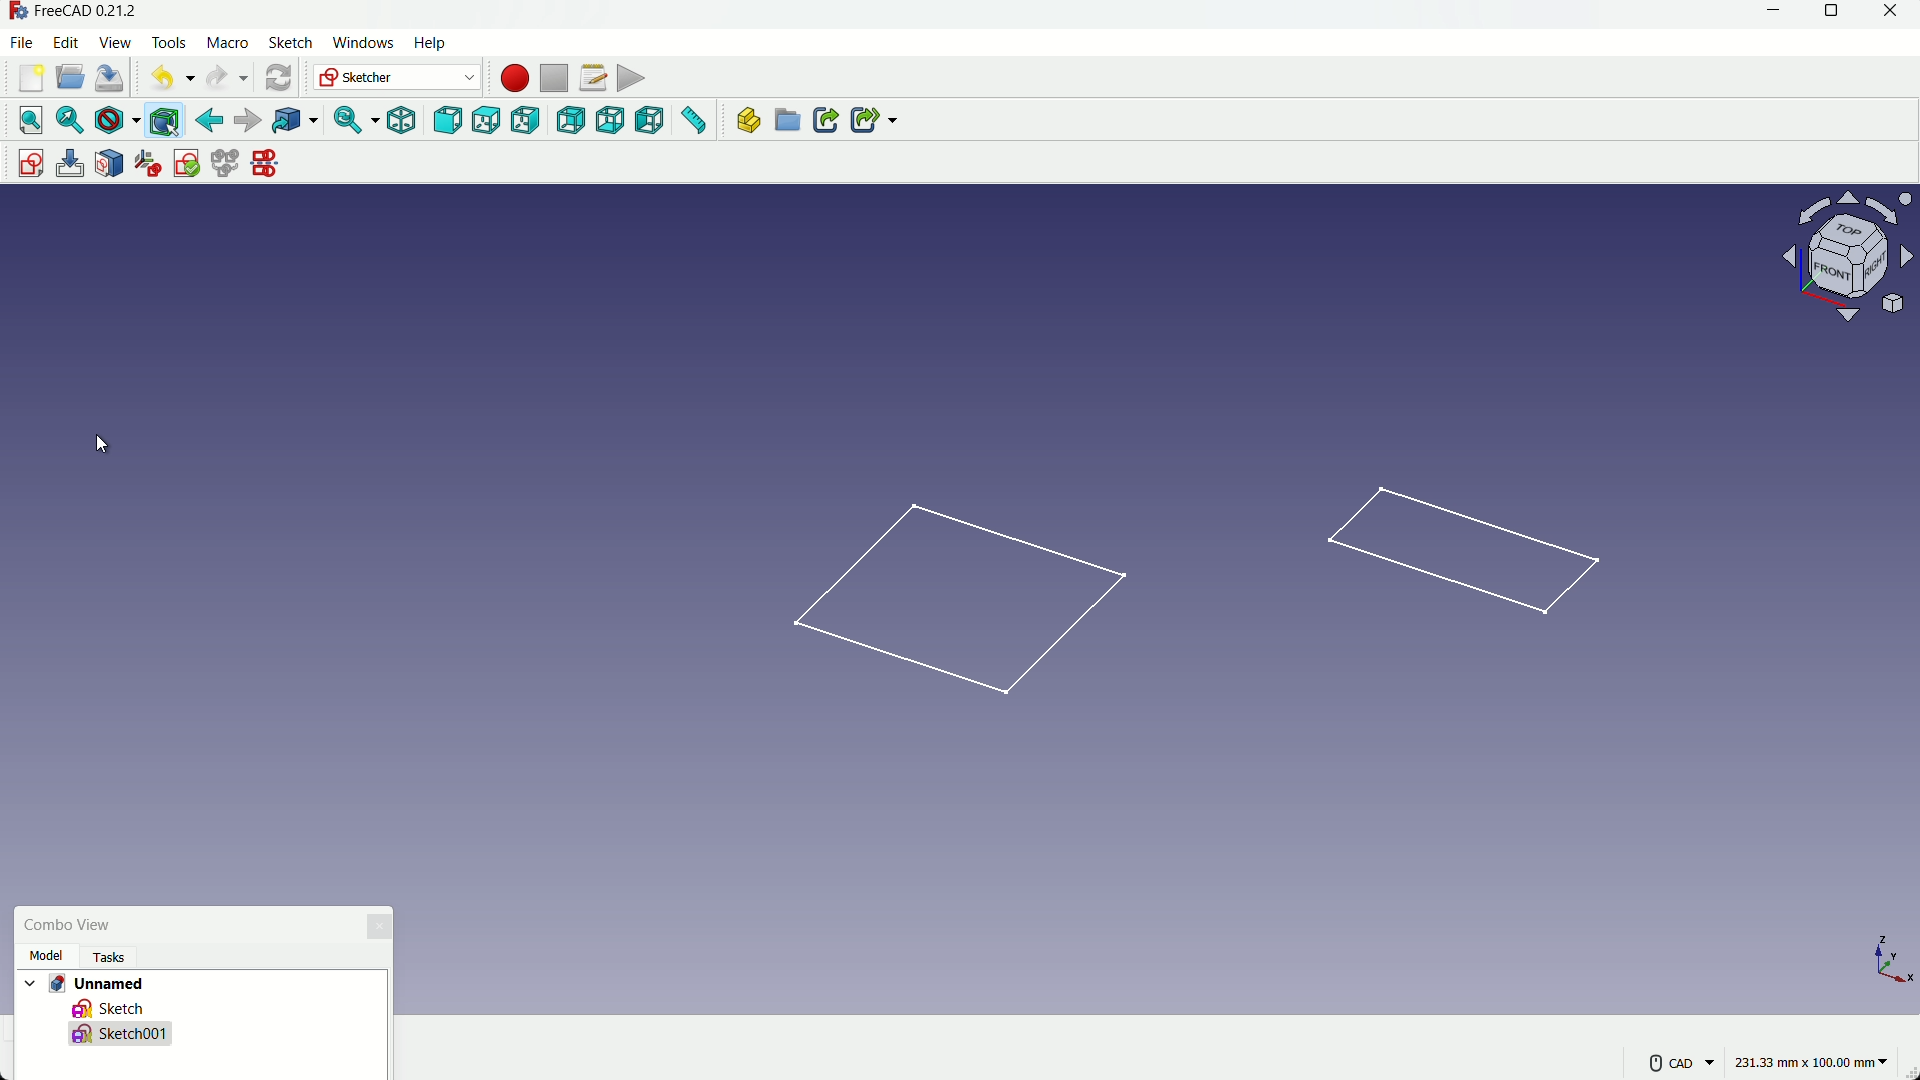 This screenshot has width=1920, height=1080. What do you see at coordinates (69, 120) in the screenshot?
I see `select fit` at bounding box center [69, 120].